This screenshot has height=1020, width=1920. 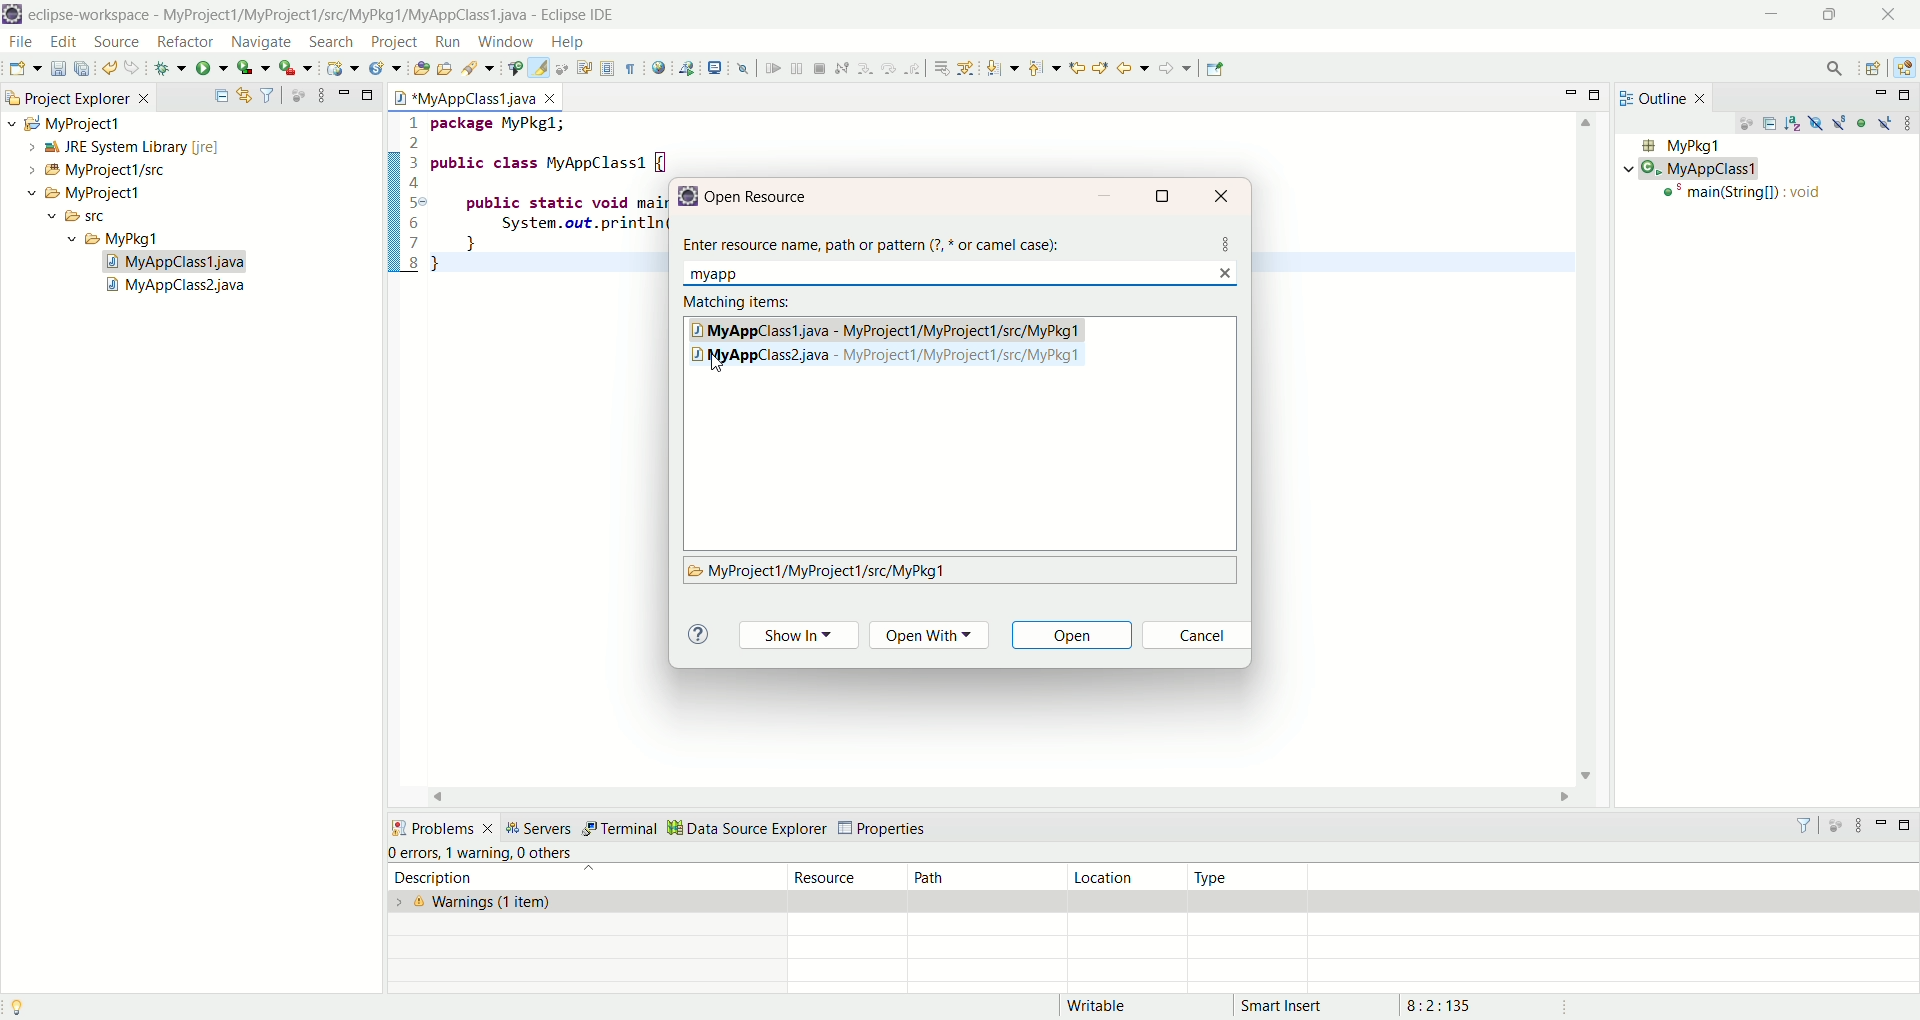 I want to click on focus on active task, so click(x=1838, y=826).